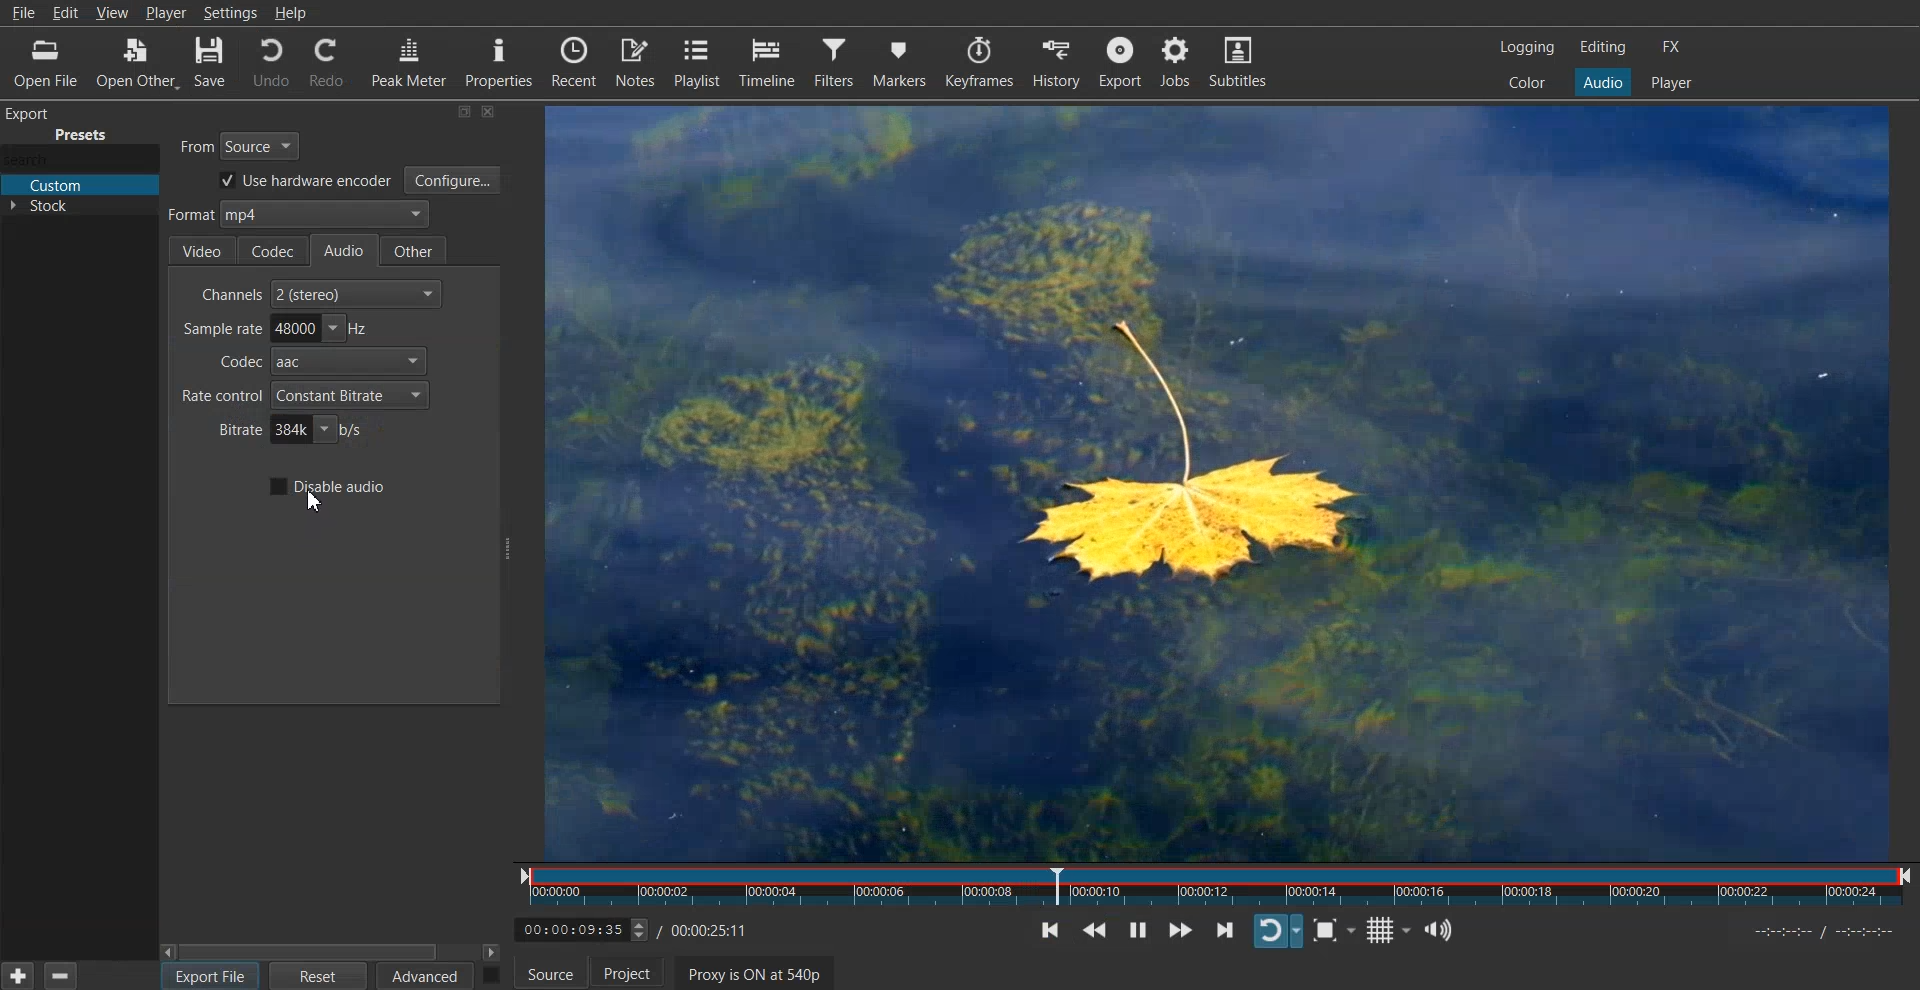 The height and width of the screenshot is (990, 1920). I want to click on Text, so click(67, 125).